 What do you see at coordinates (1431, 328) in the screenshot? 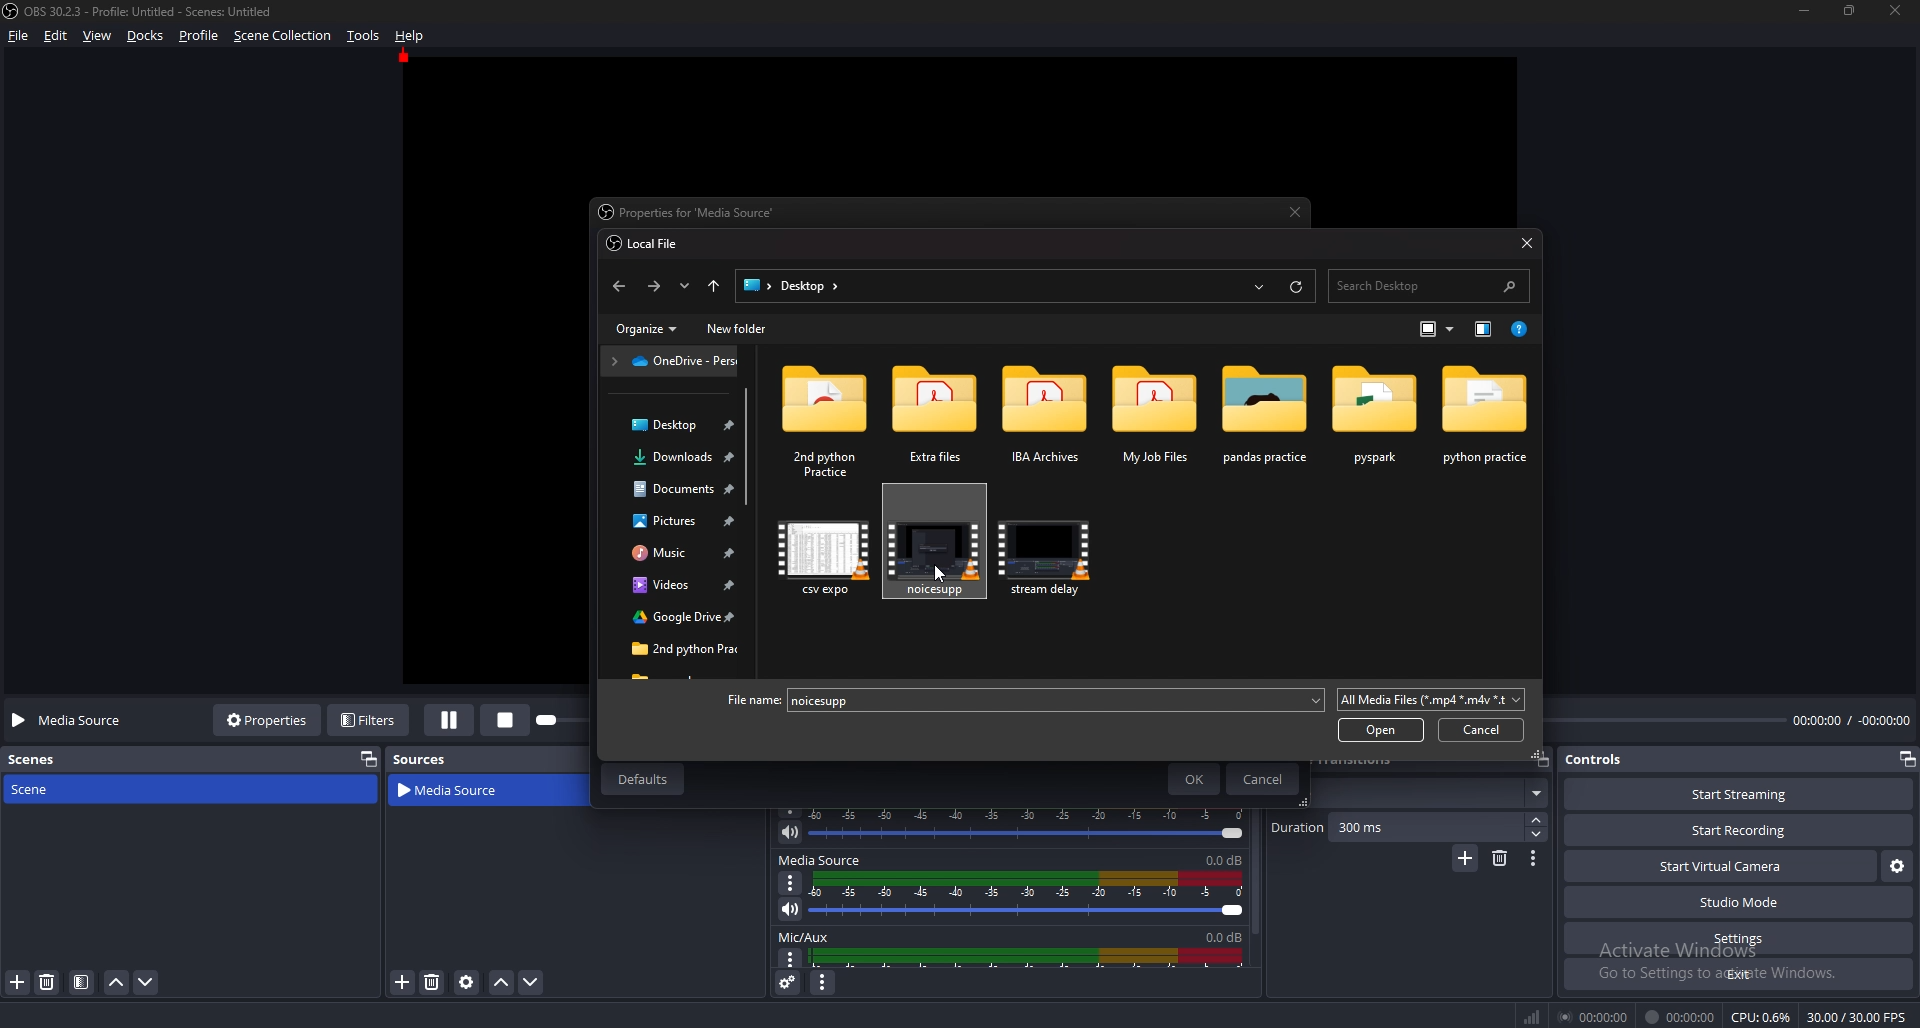
I see `Change view` at bounding box center [1431, 328].